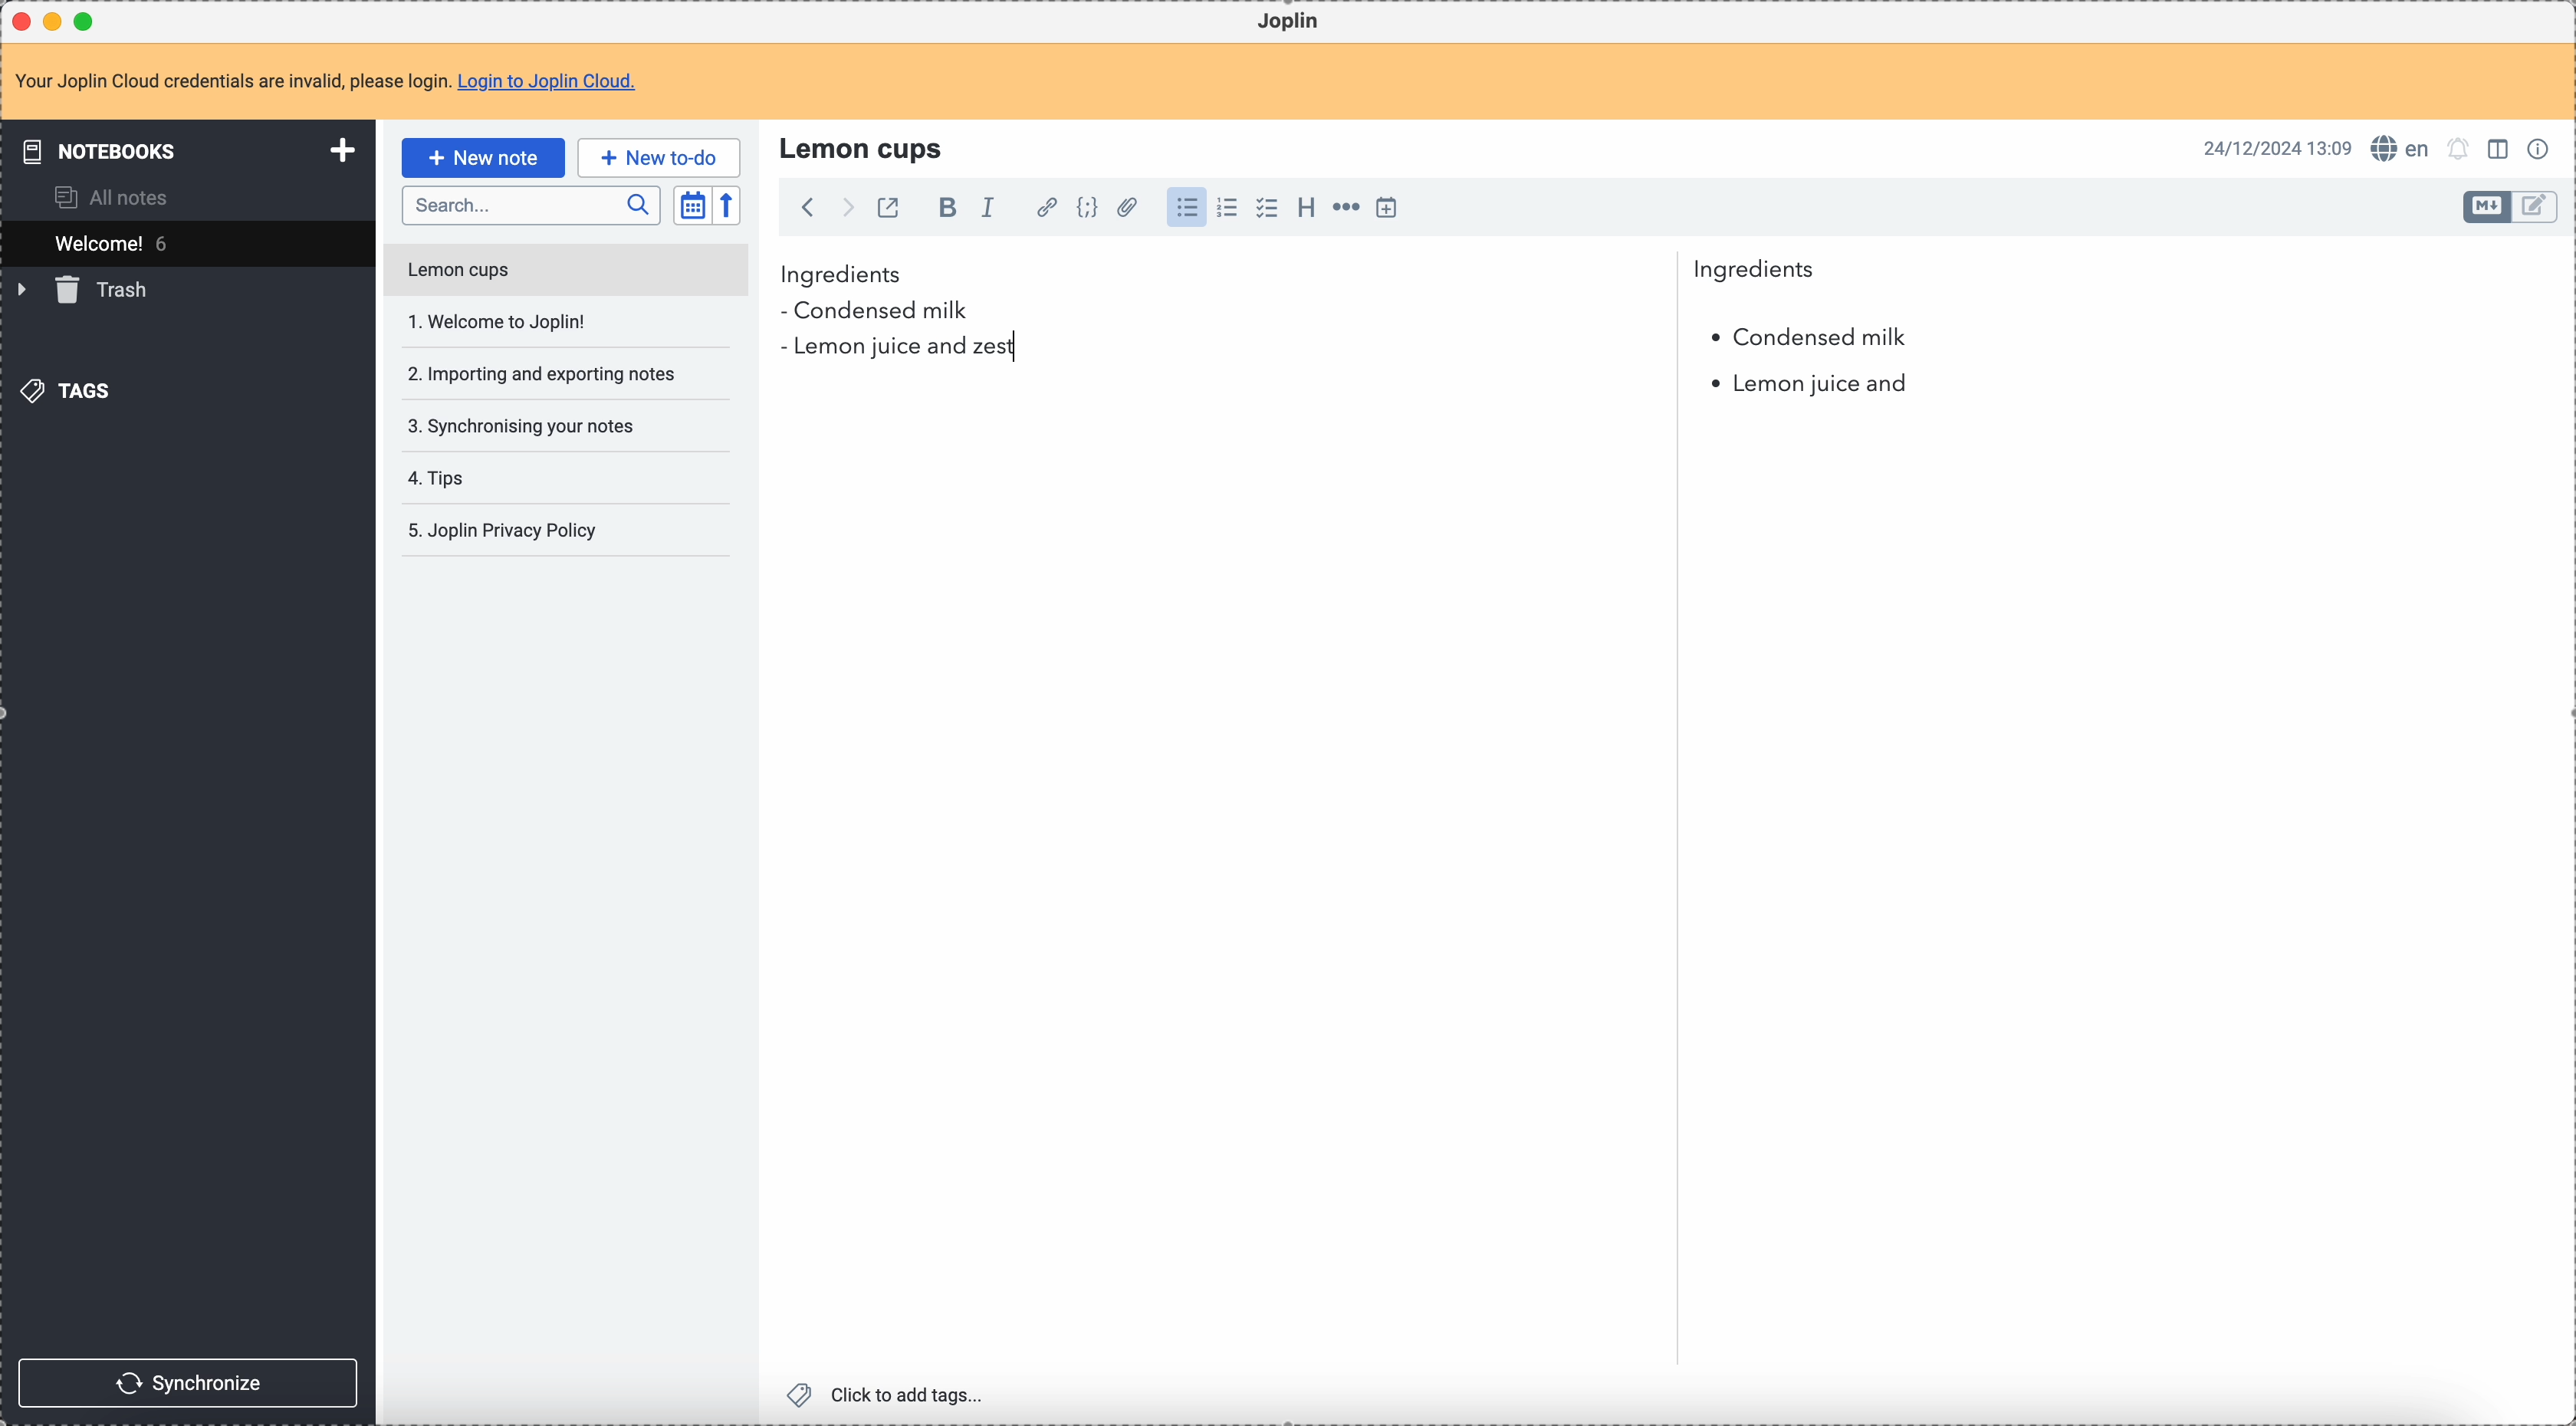 Image resolution: width=2576 pixels, height=1426 pixels. What do you see at coordinates (659, 157) in the screenshot?
I see `new to-do` at bounding box center [659, 157].